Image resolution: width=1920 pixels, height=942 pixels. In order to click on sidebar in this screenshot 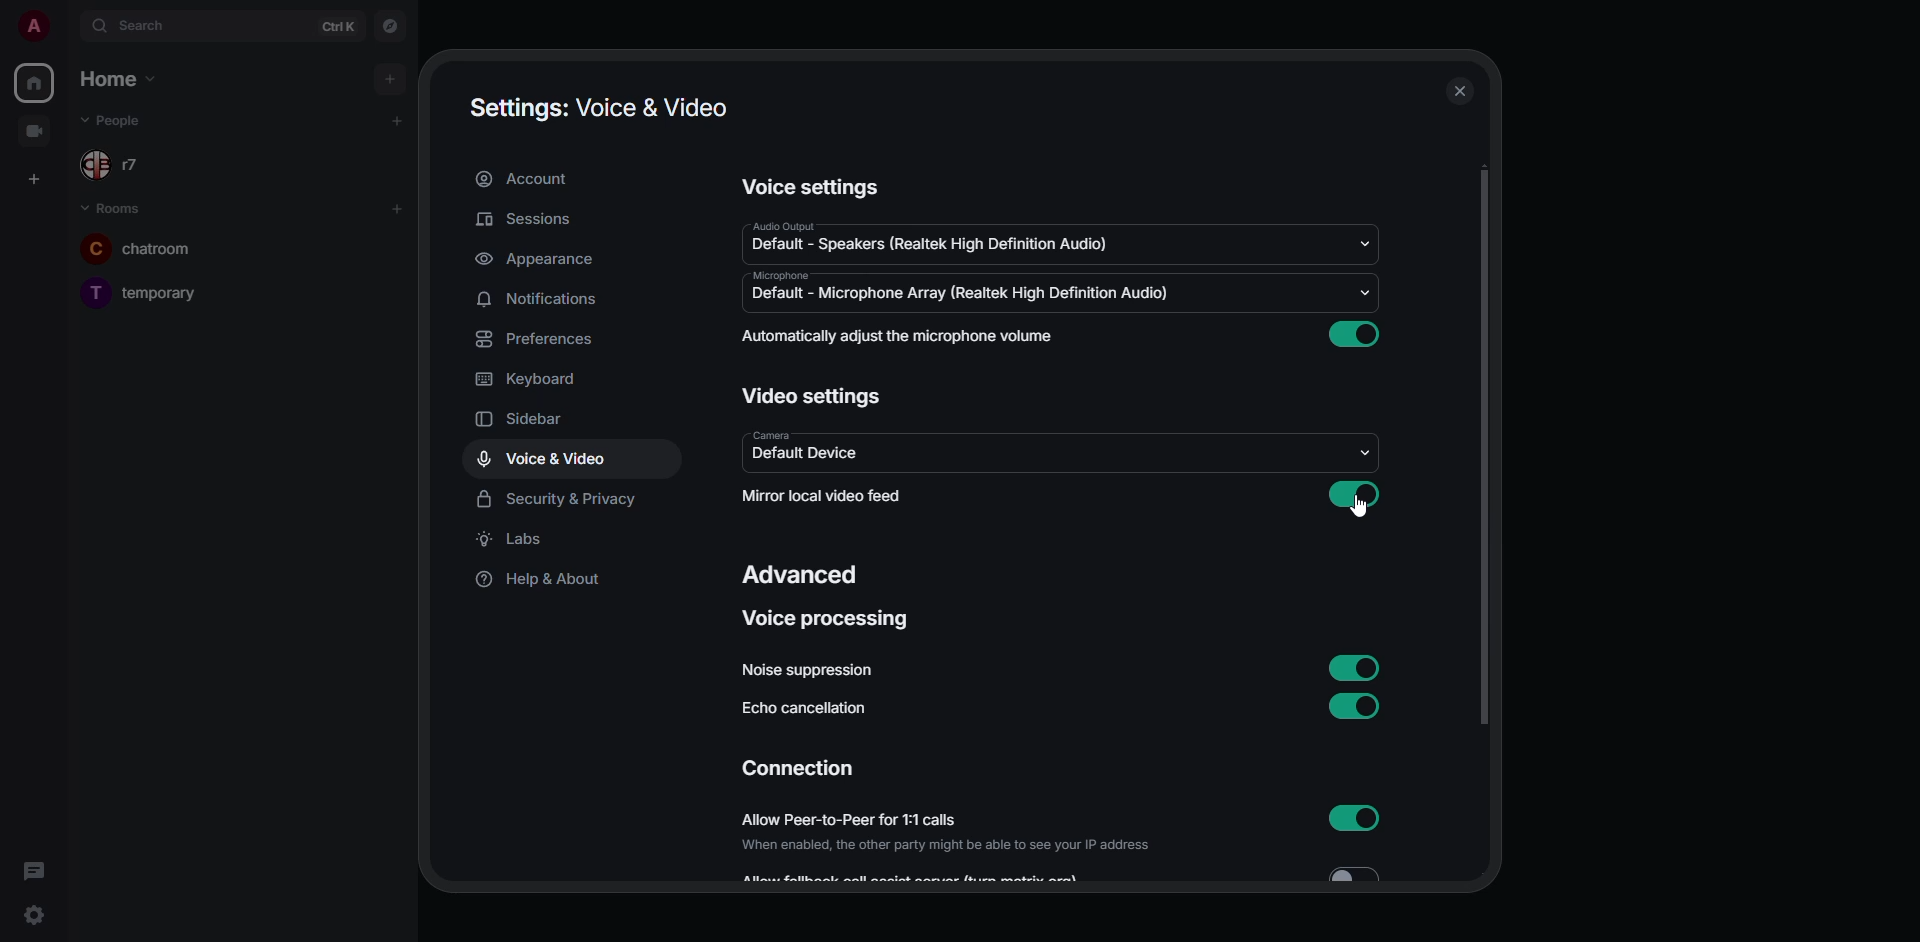, I will do `click(530, 419)`.